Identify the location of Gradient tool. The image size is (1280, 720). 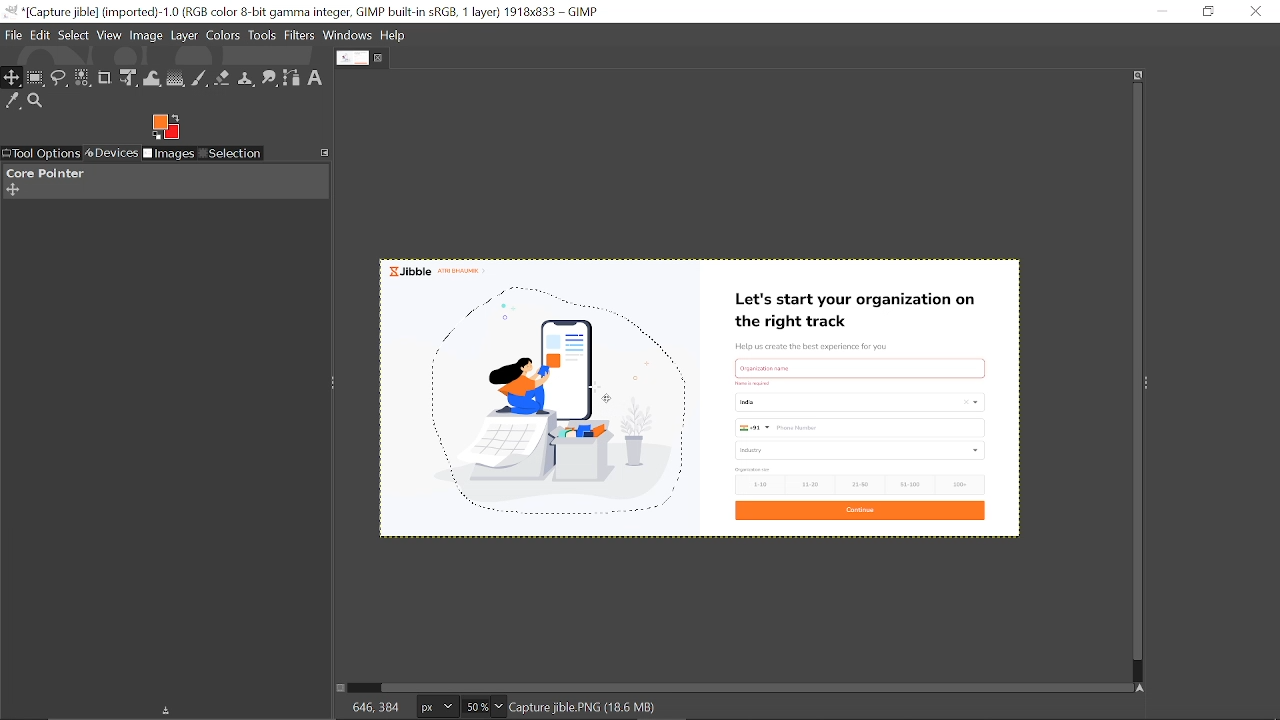
(177, 79).